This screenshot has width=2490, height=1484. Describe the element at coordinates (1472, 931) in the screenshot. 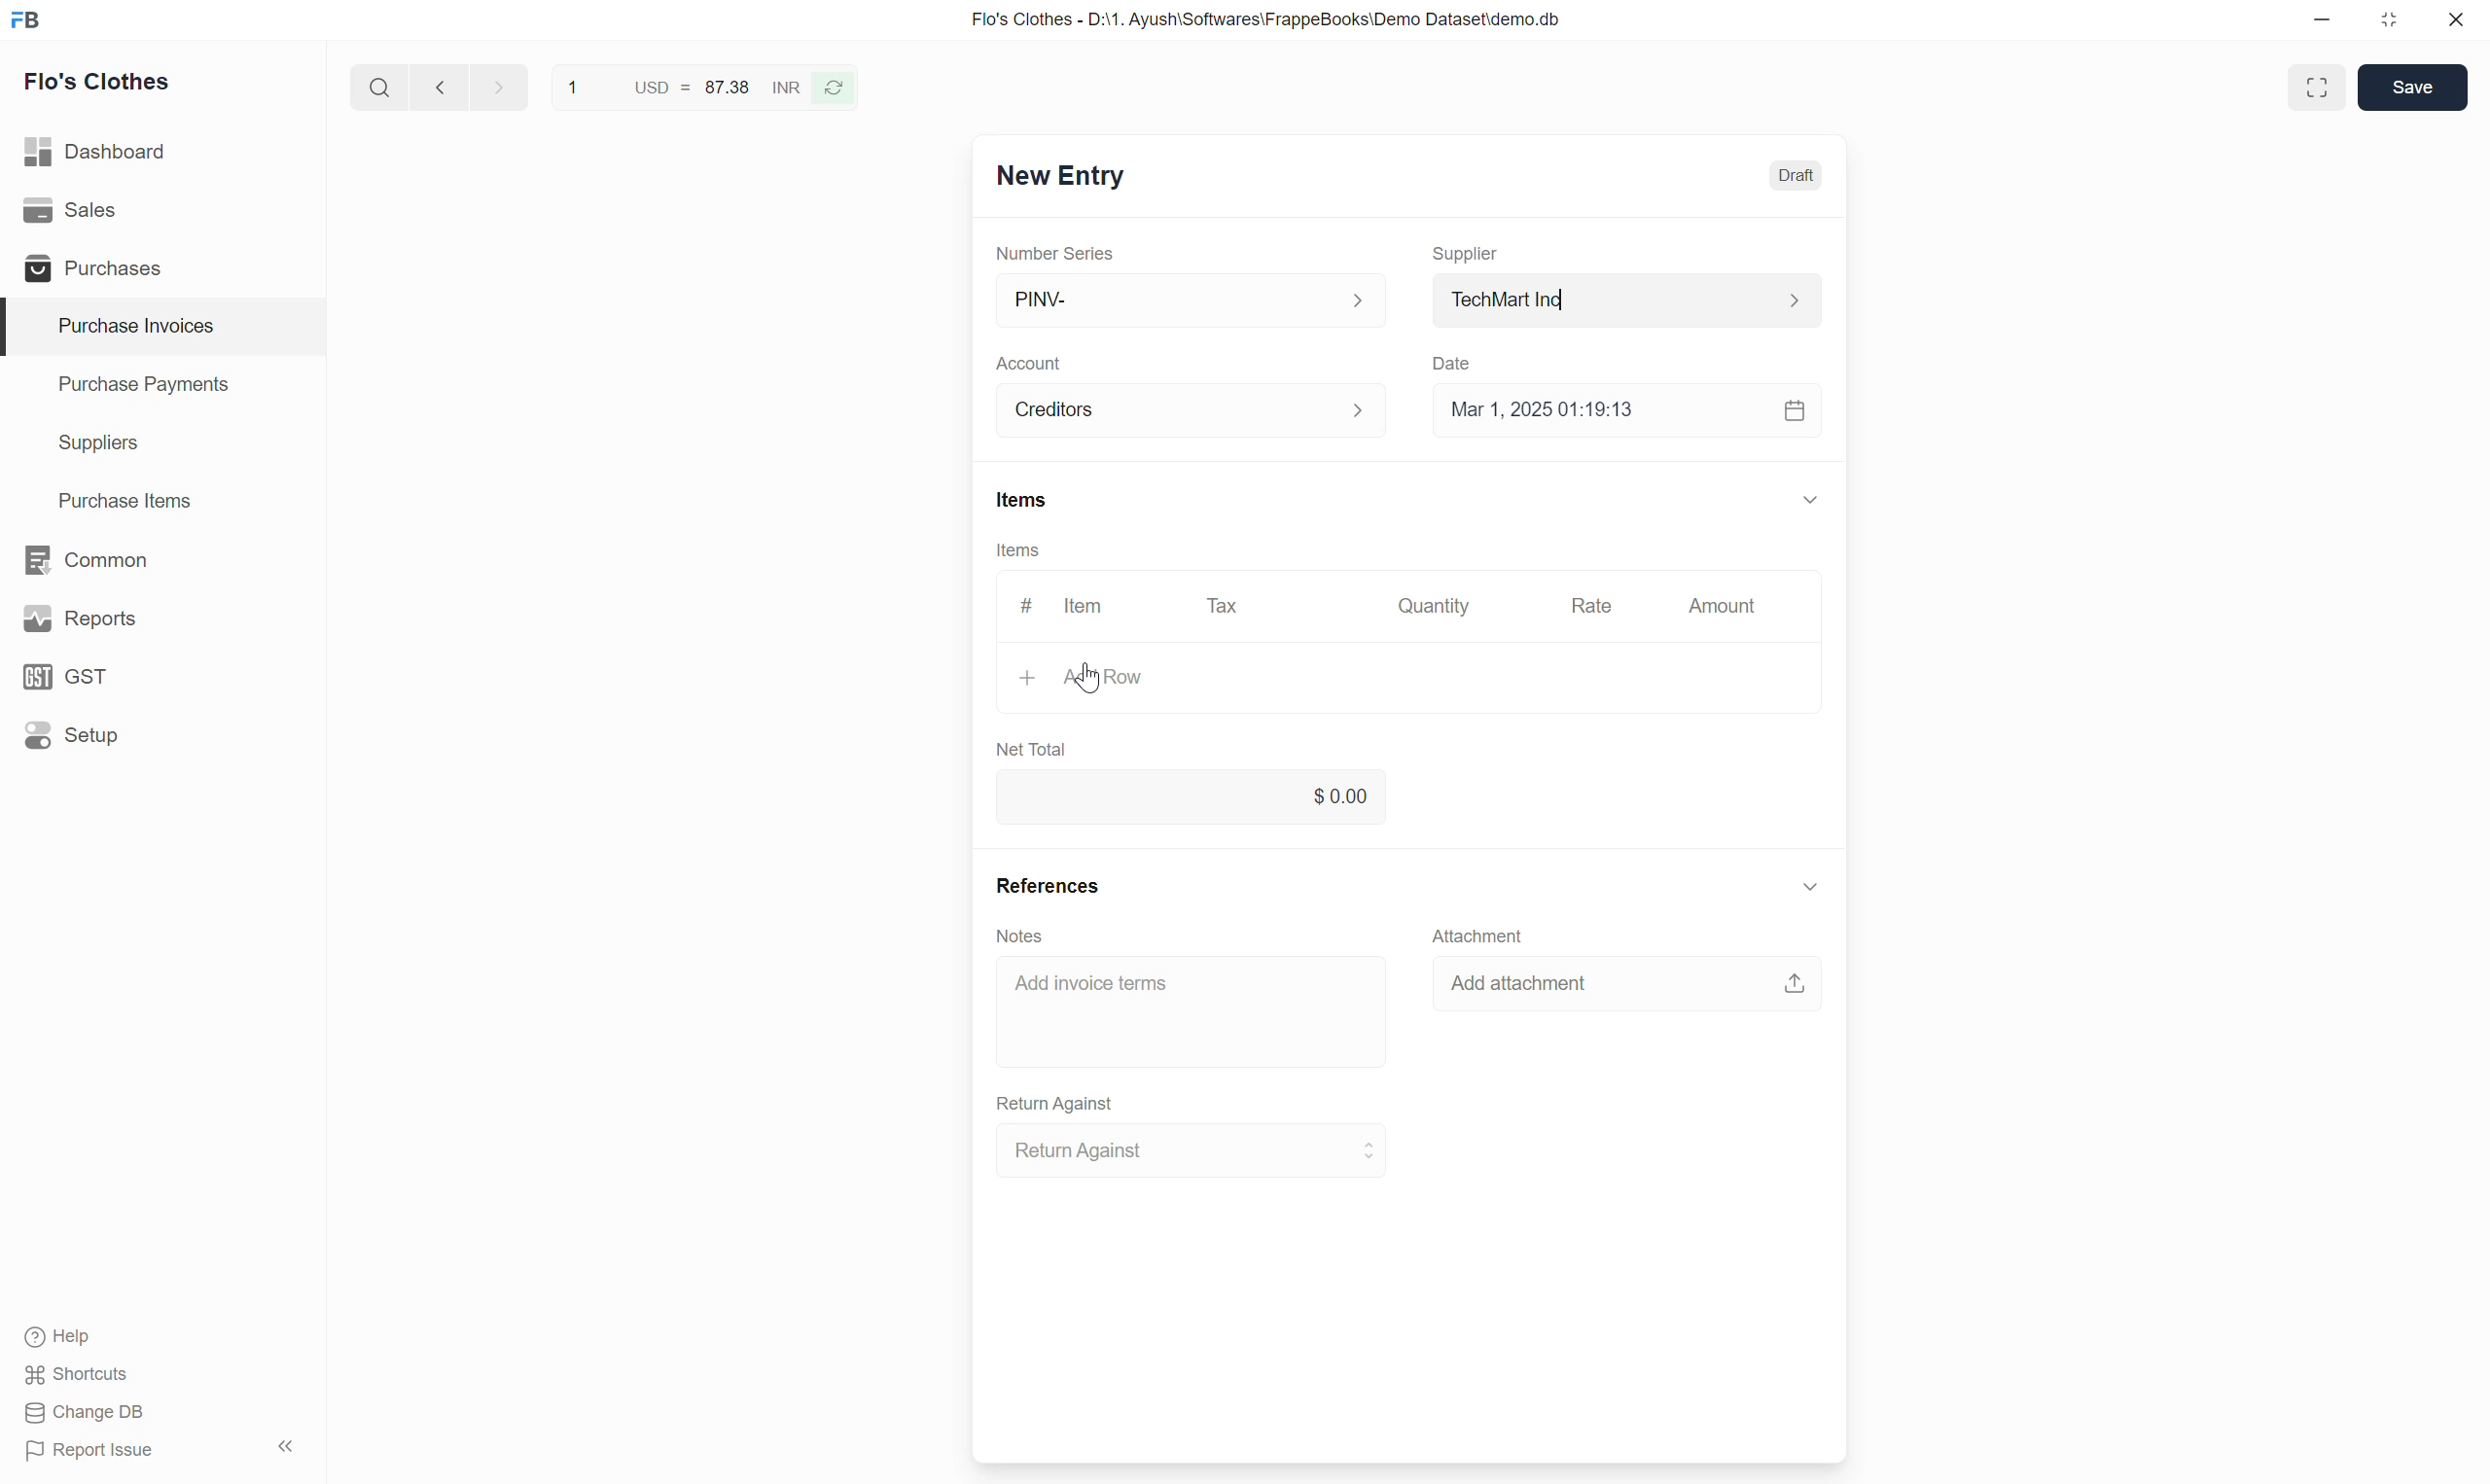

I see `Attachment` at that location.